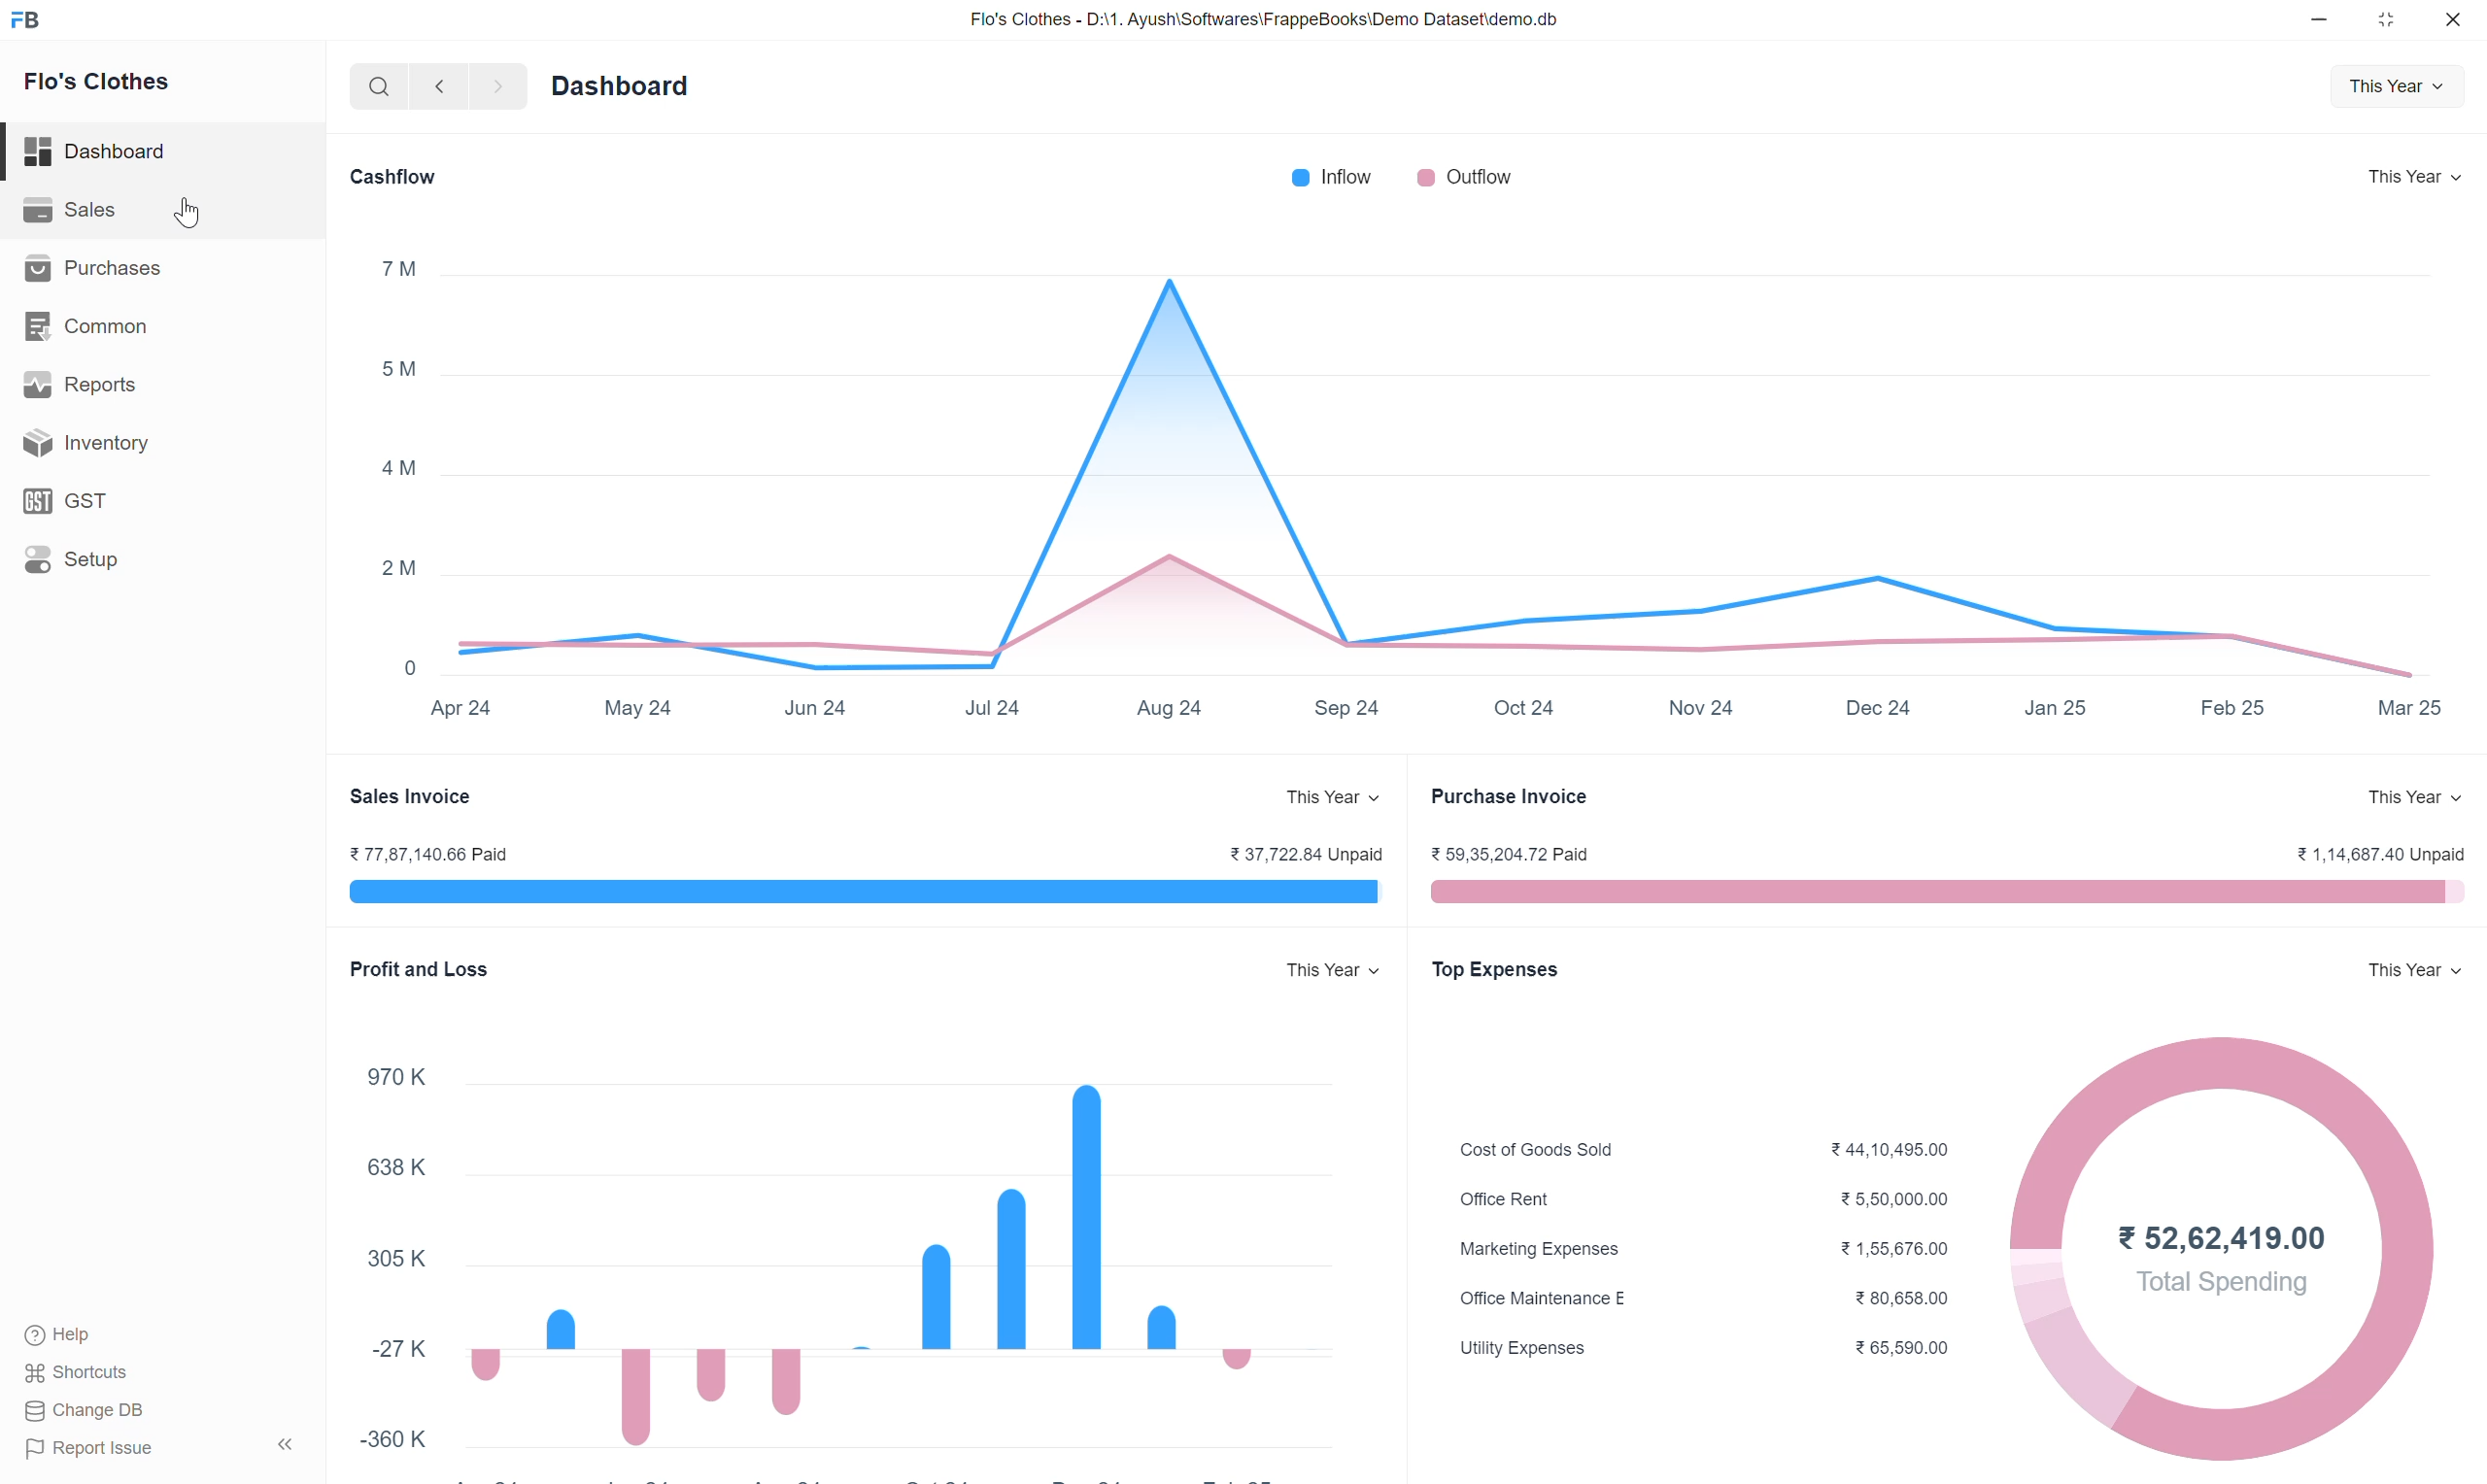  I want to click on select graph timeframe , so click(2412, 177).